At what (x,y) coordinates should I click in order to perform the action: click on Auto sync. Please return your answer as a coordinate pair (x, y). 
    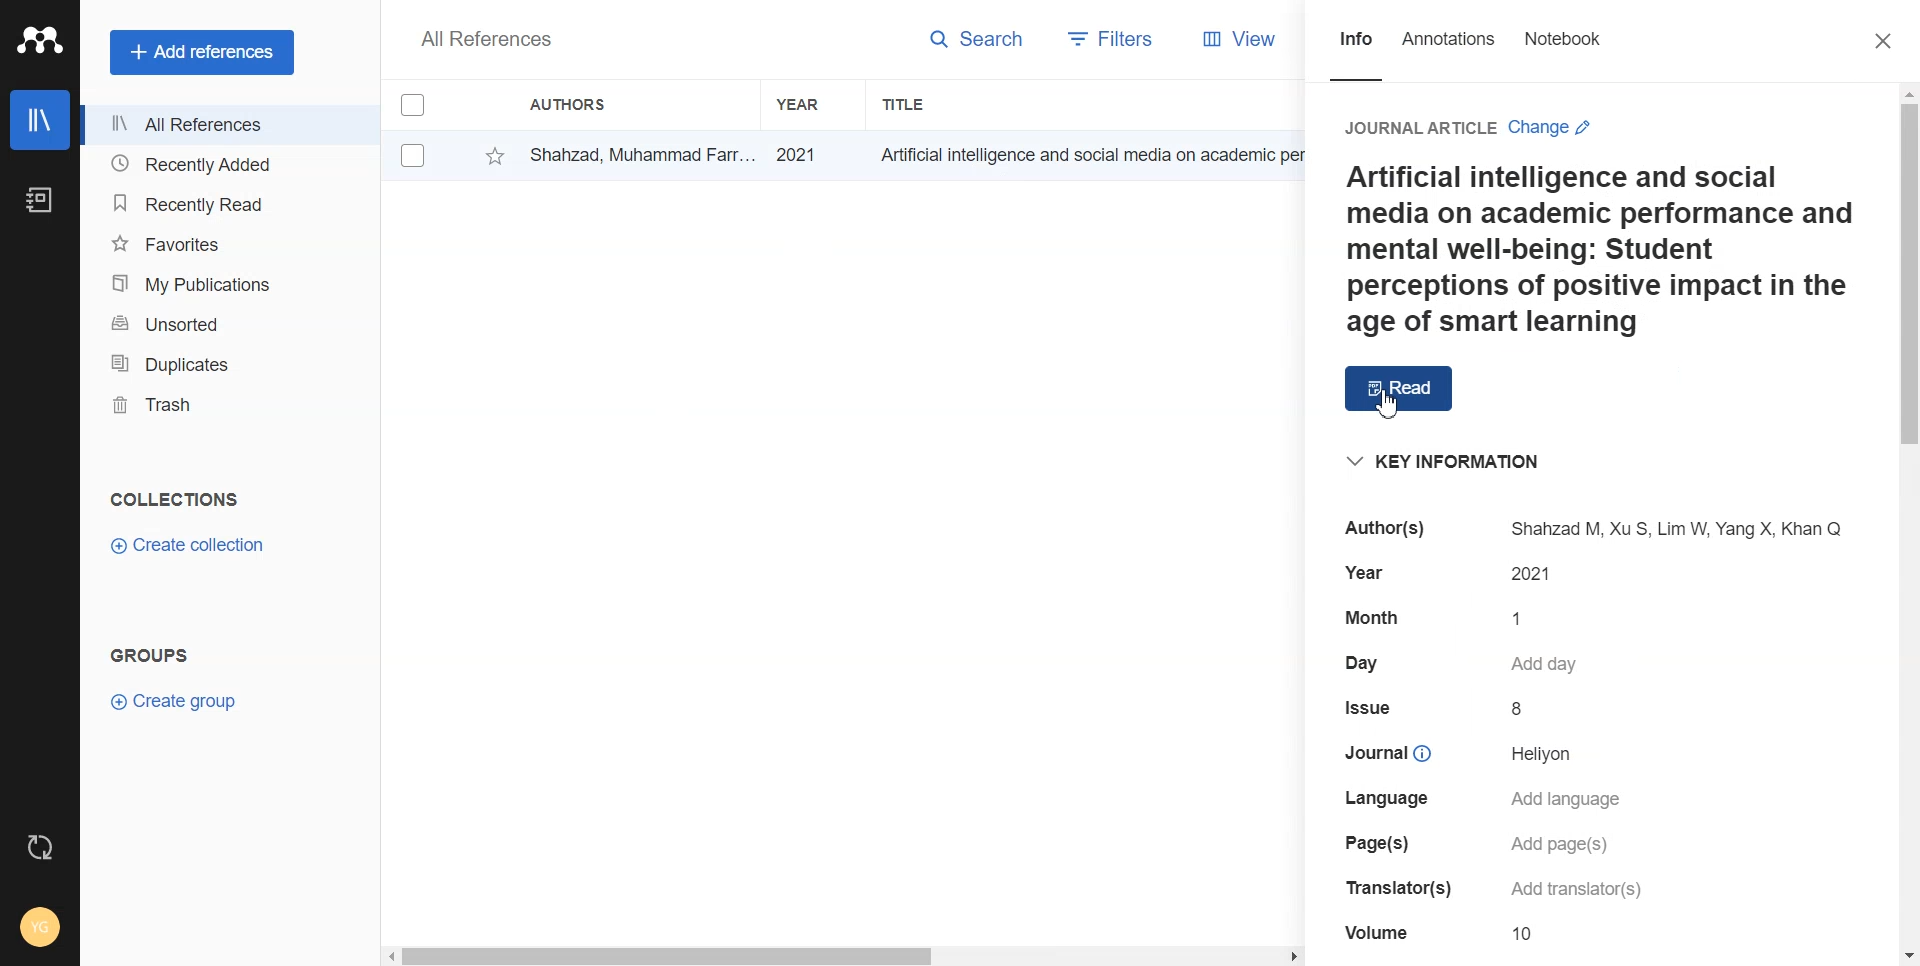
    Looking at the image, I should click on (43, 848).